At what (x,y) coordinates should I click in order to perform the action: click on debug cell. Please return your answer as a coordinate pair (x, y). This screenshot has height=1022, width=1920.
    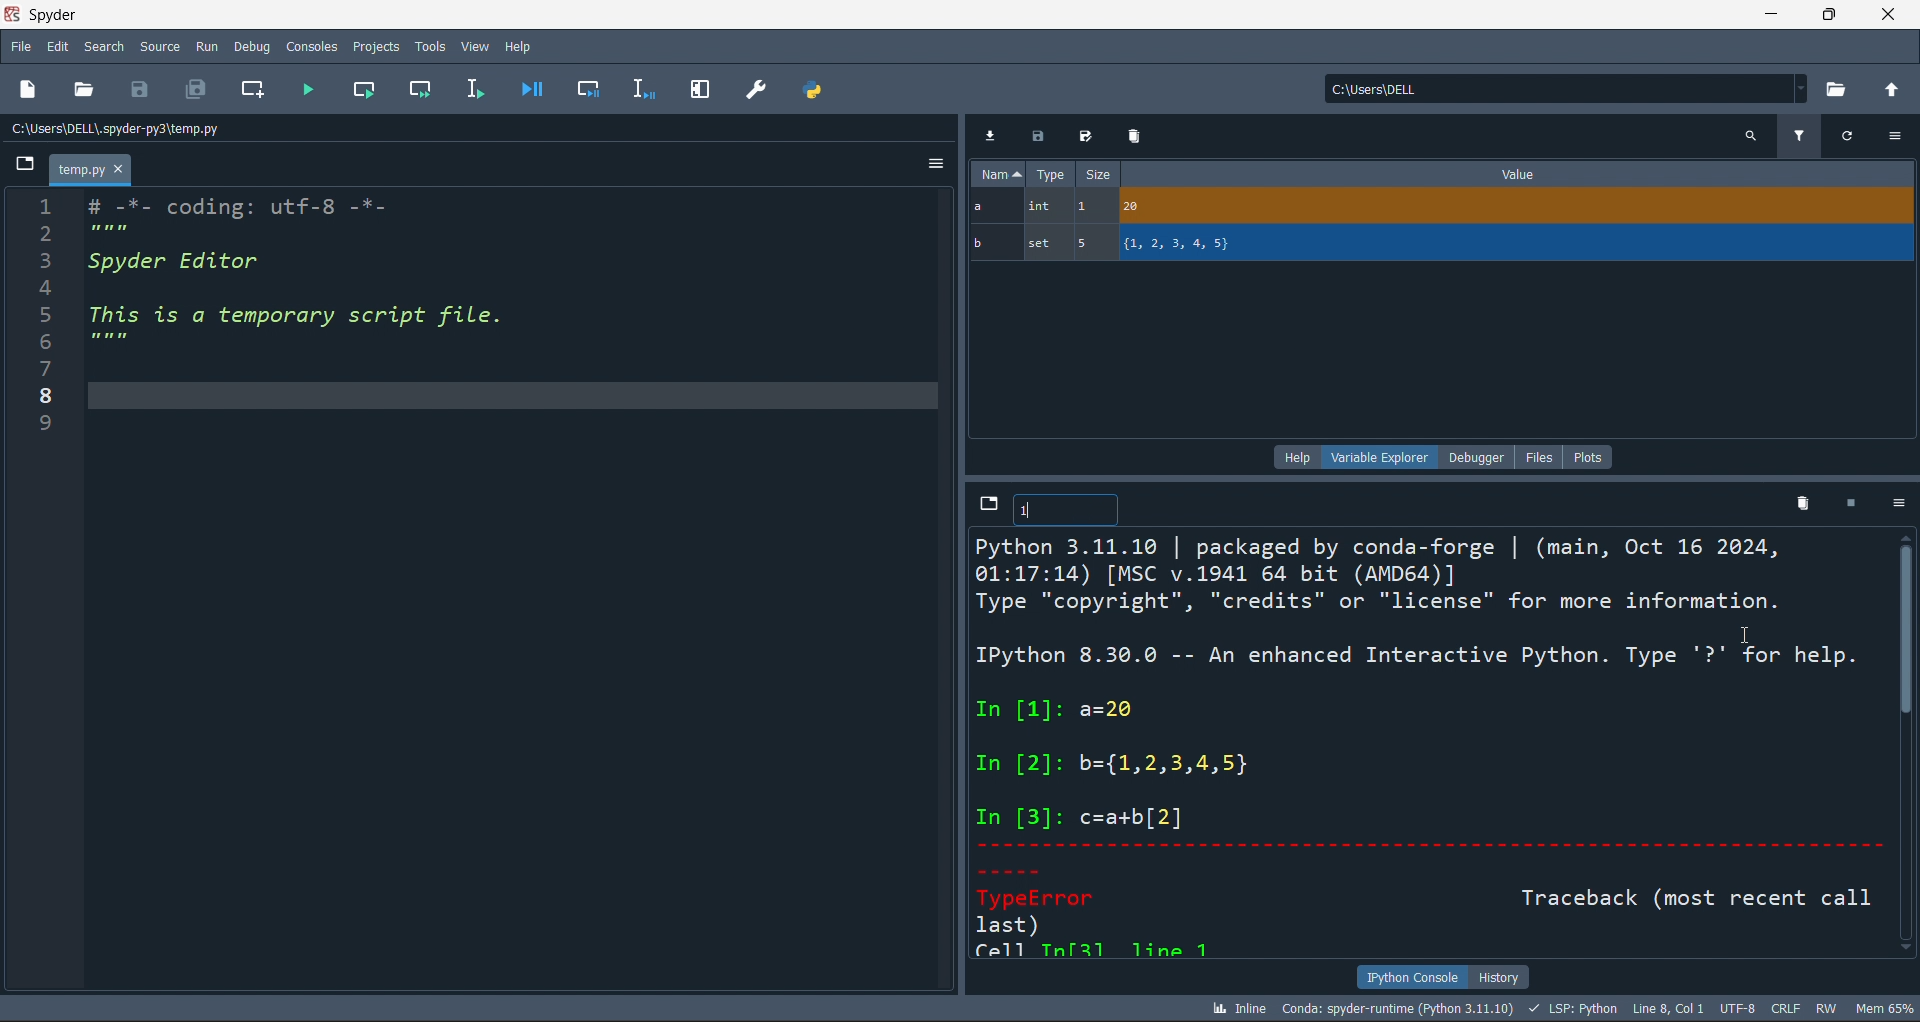
    Looking at the image, I should click on (578, 89).